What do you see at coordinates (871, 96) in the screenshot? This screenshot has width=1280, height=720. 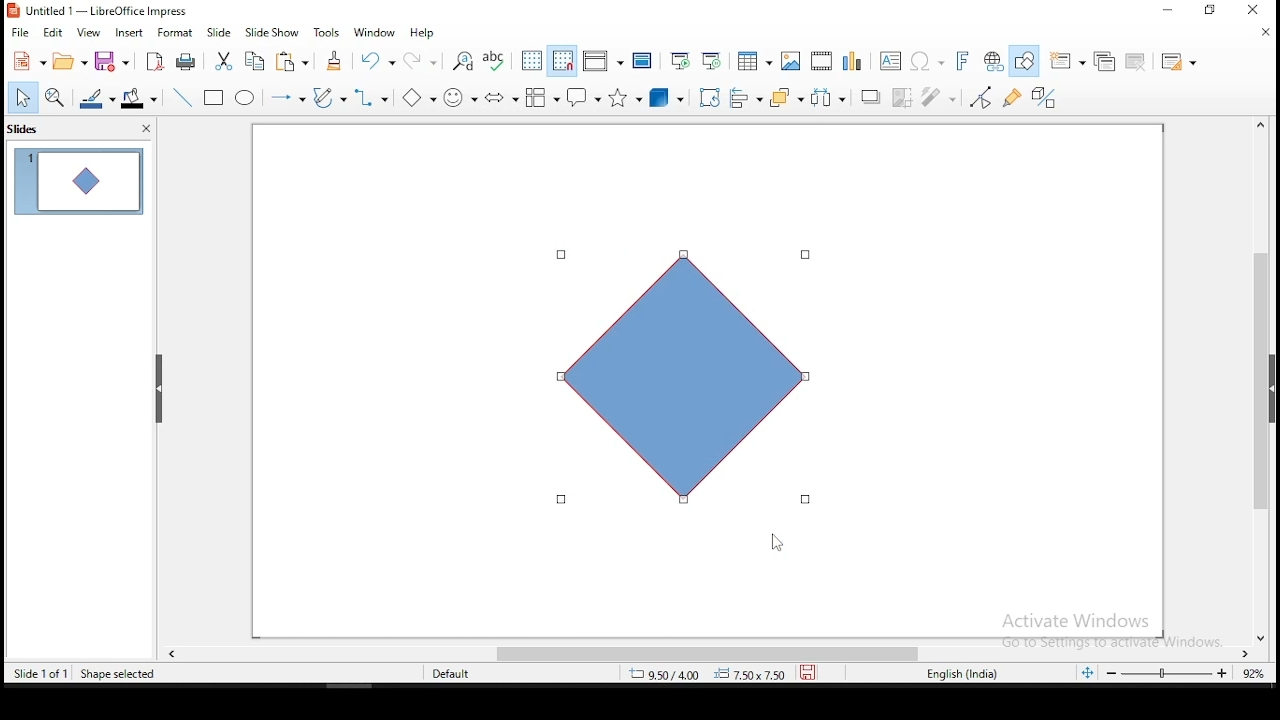 I see `shadow` at bounding box center [871, 96].